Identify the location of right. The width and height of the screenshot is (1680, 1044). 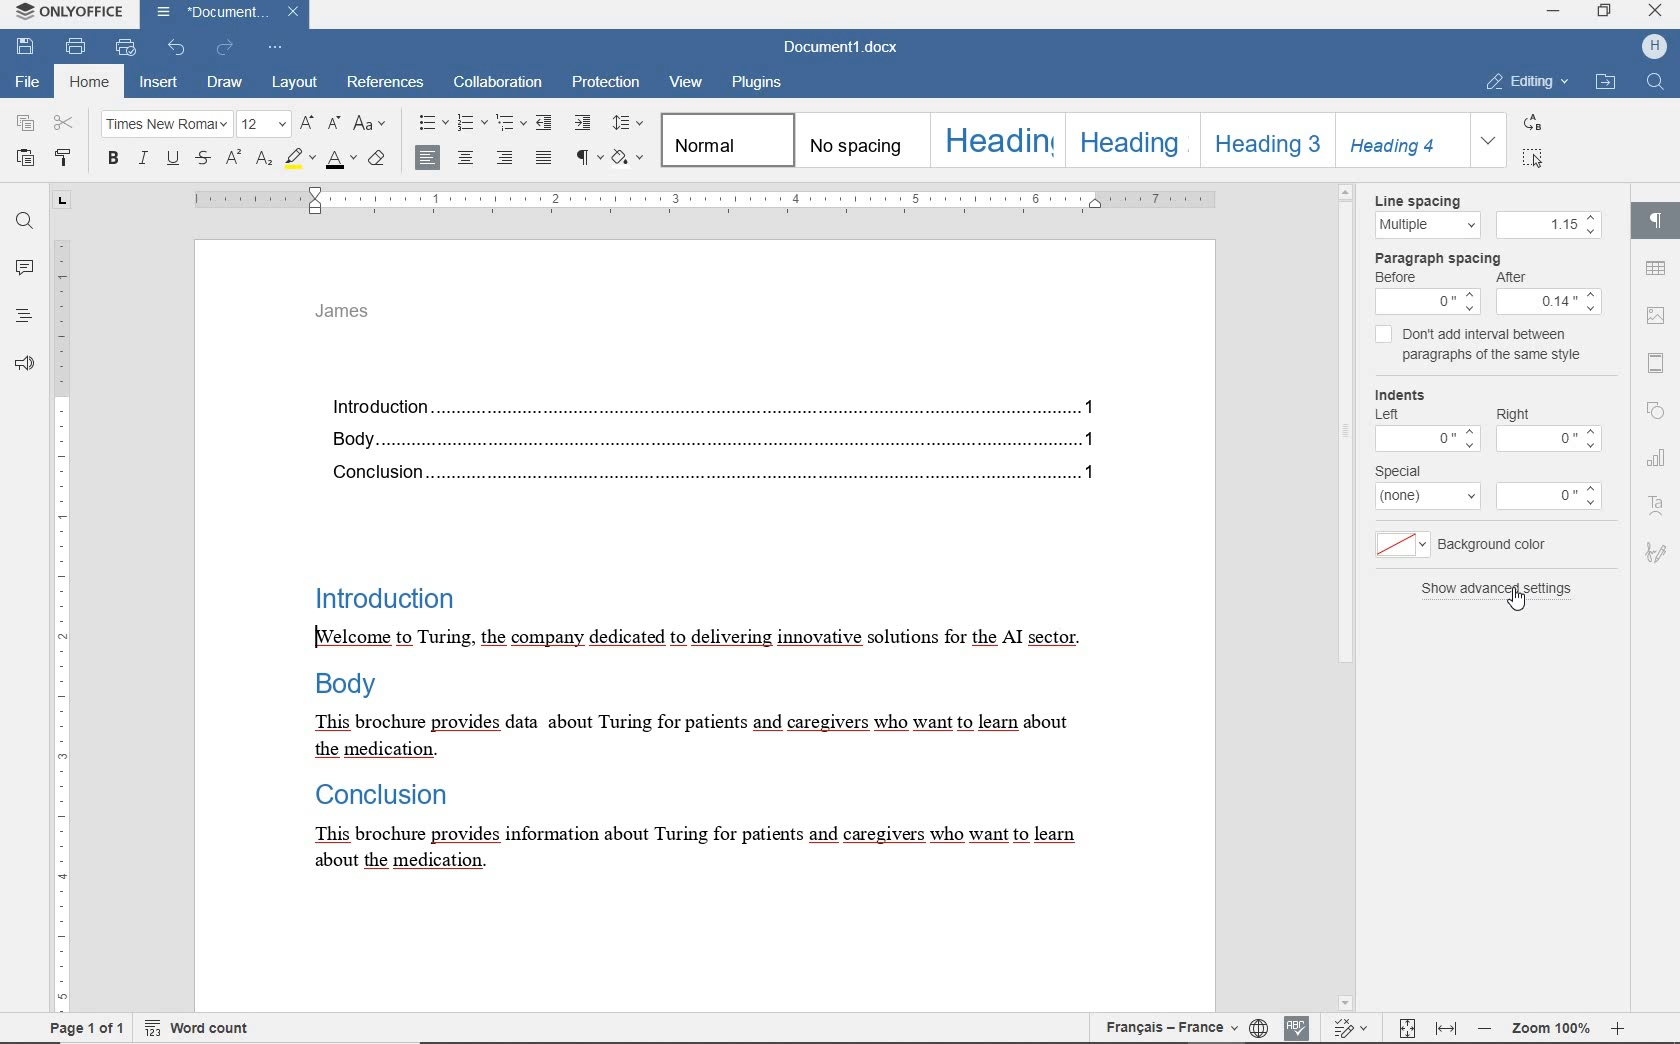
(1515, 412).